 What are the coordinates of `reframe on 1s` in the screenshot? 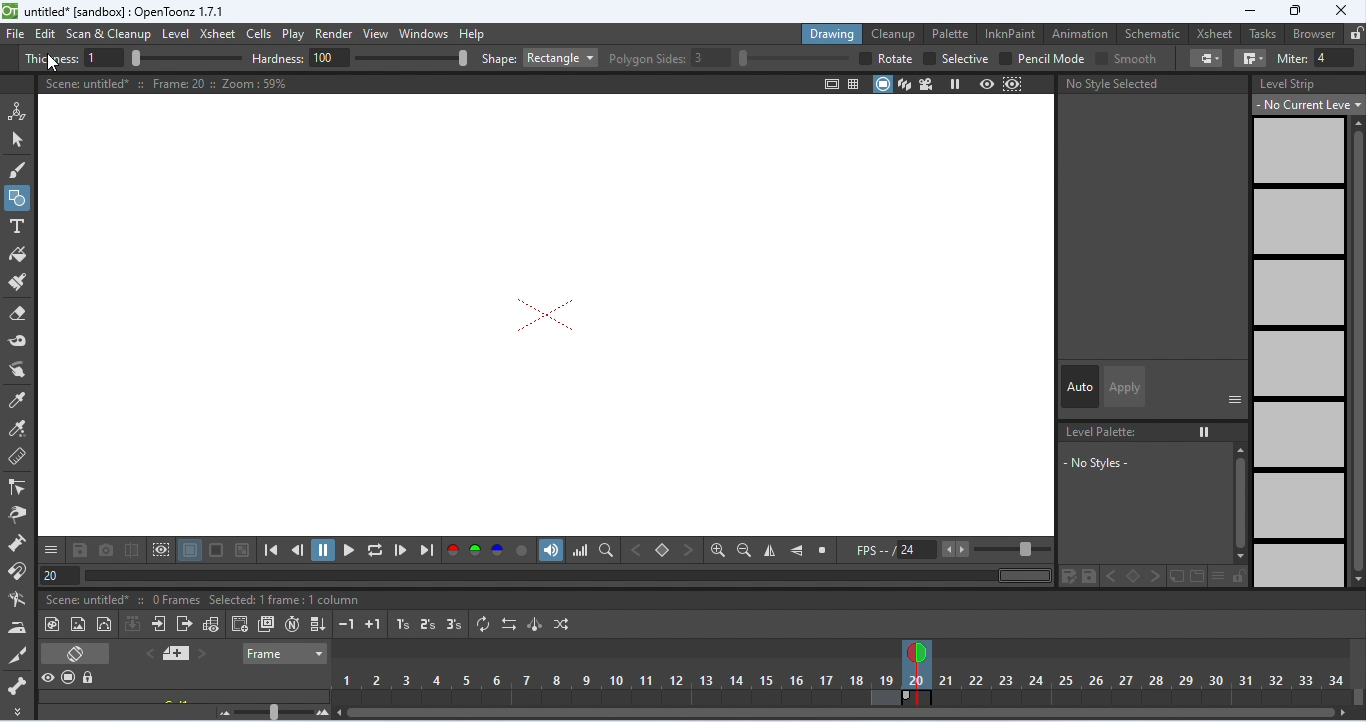 It's located at (403, 625).